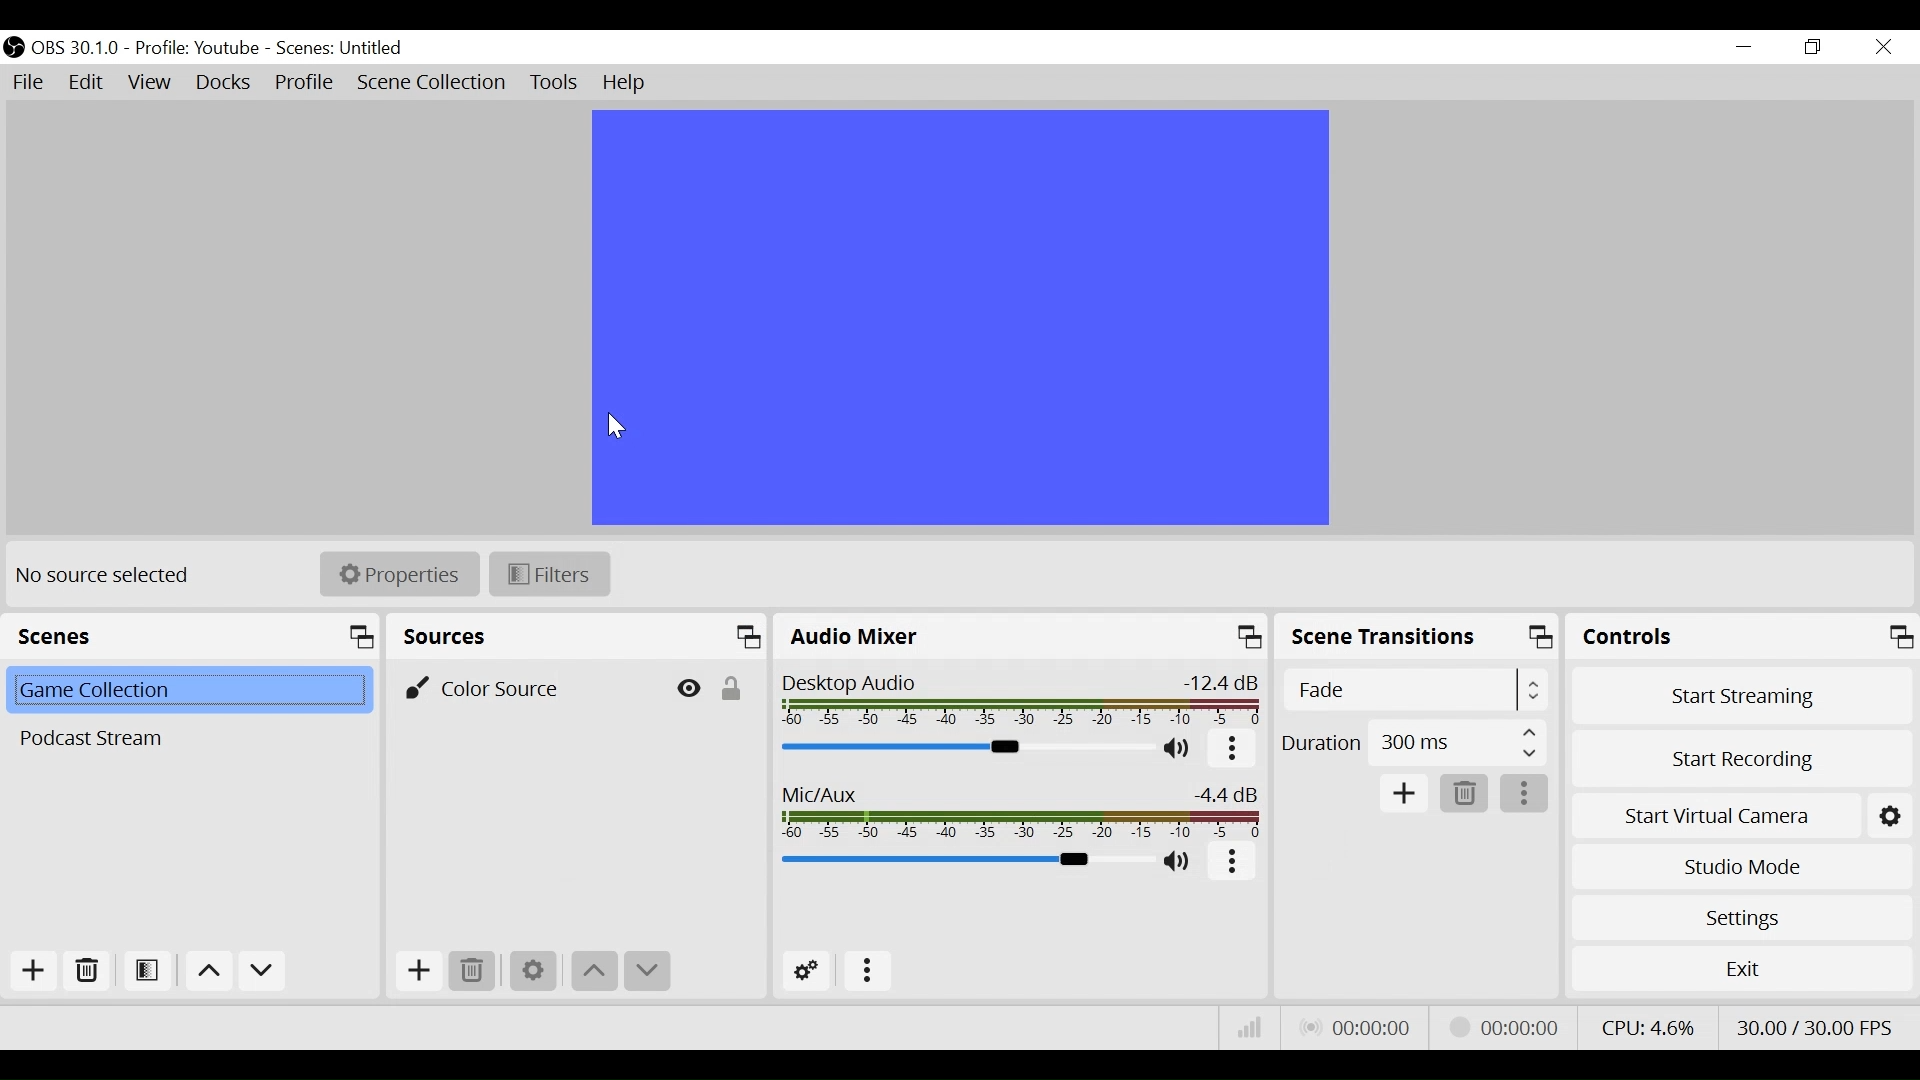  Describe the element at coordinates (1508, 1027) in the screenshot. I see `Stream ` at that location.